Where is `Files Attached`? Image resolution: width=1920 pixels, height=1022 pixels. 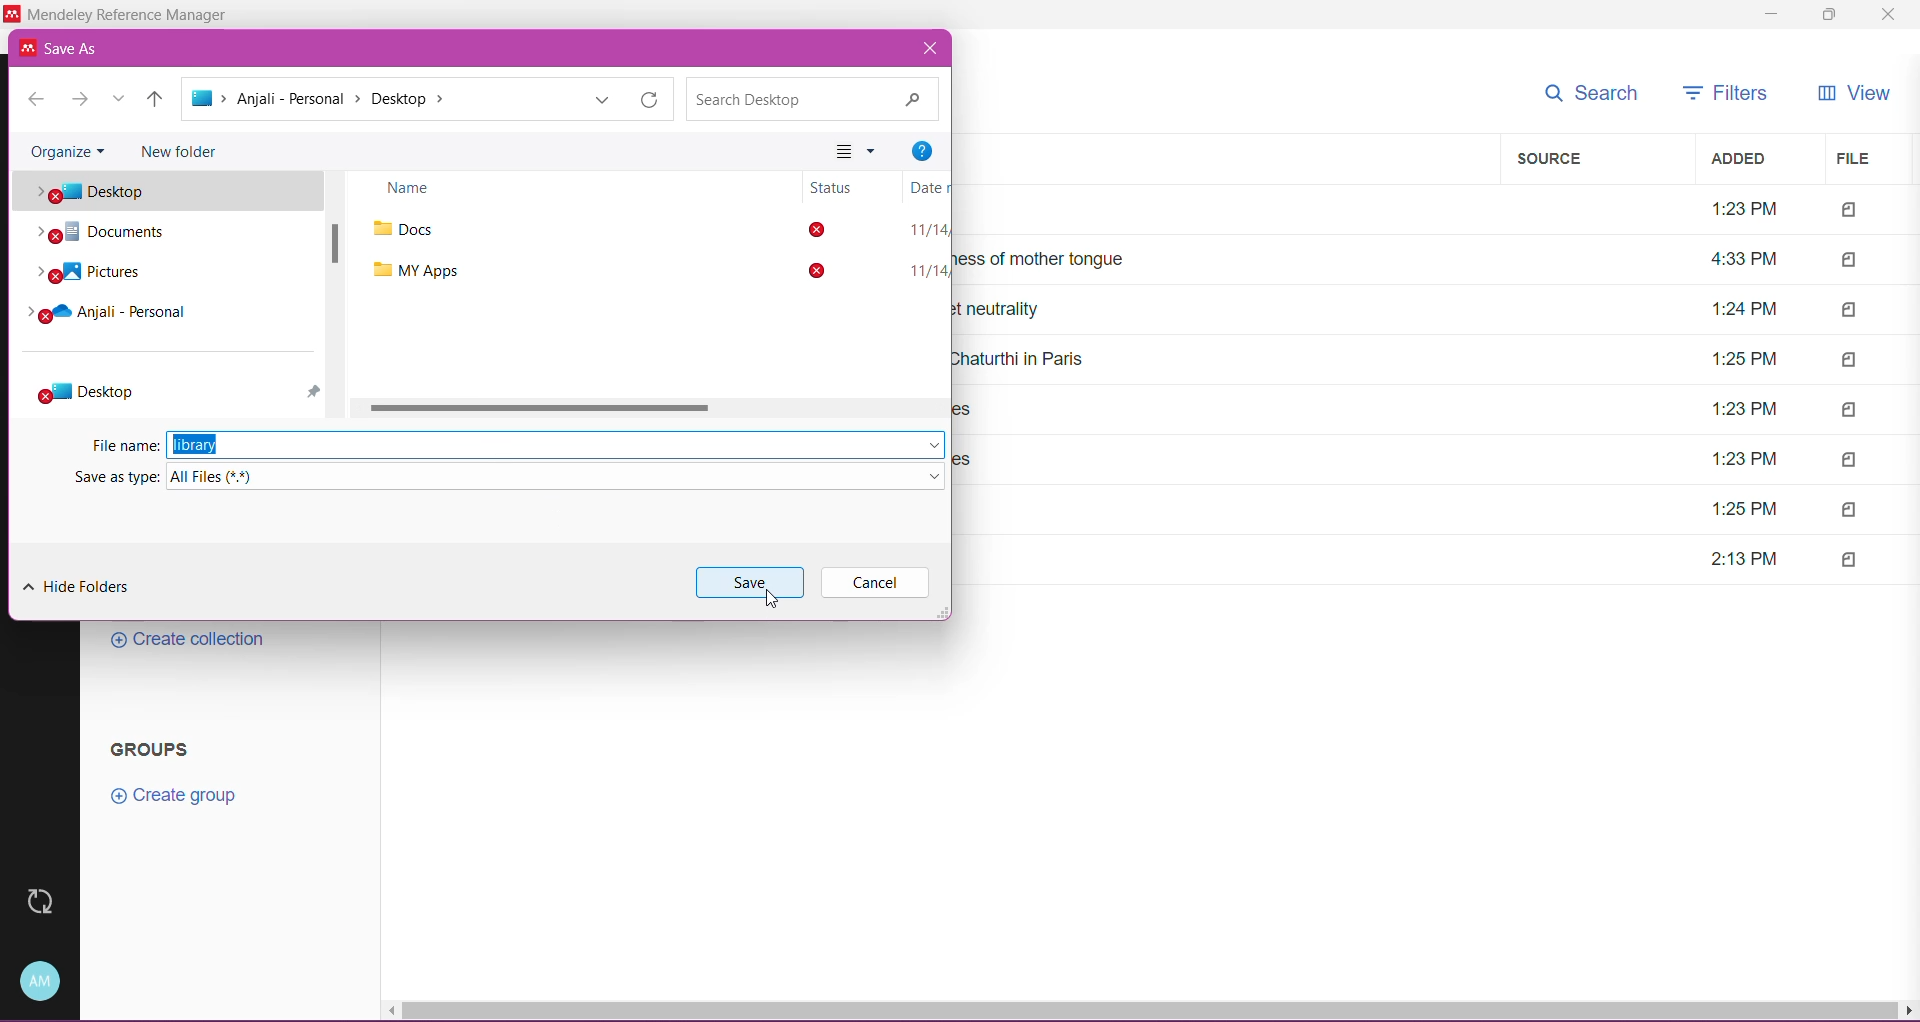 Files Attached is located at coordinates (1868, 383).